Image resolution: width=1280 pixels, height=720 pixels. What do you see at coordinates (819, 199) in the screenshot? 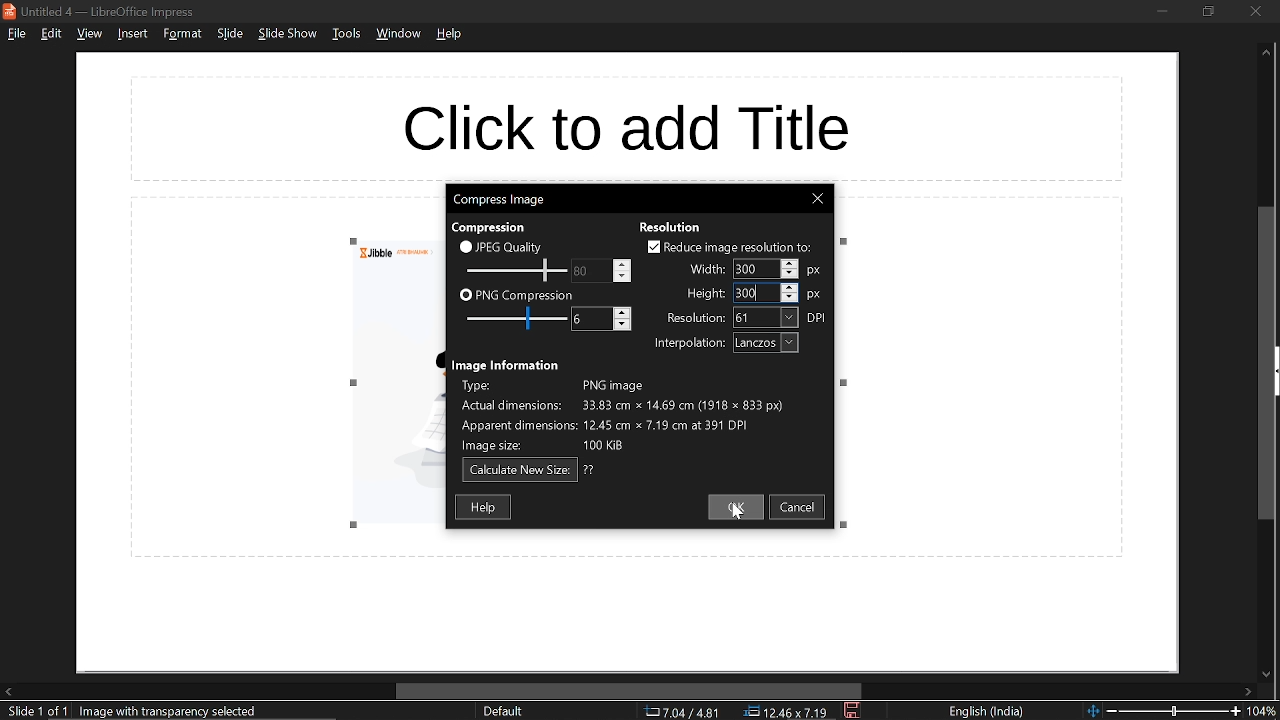
I see `close` at bounding box center [819, 199].